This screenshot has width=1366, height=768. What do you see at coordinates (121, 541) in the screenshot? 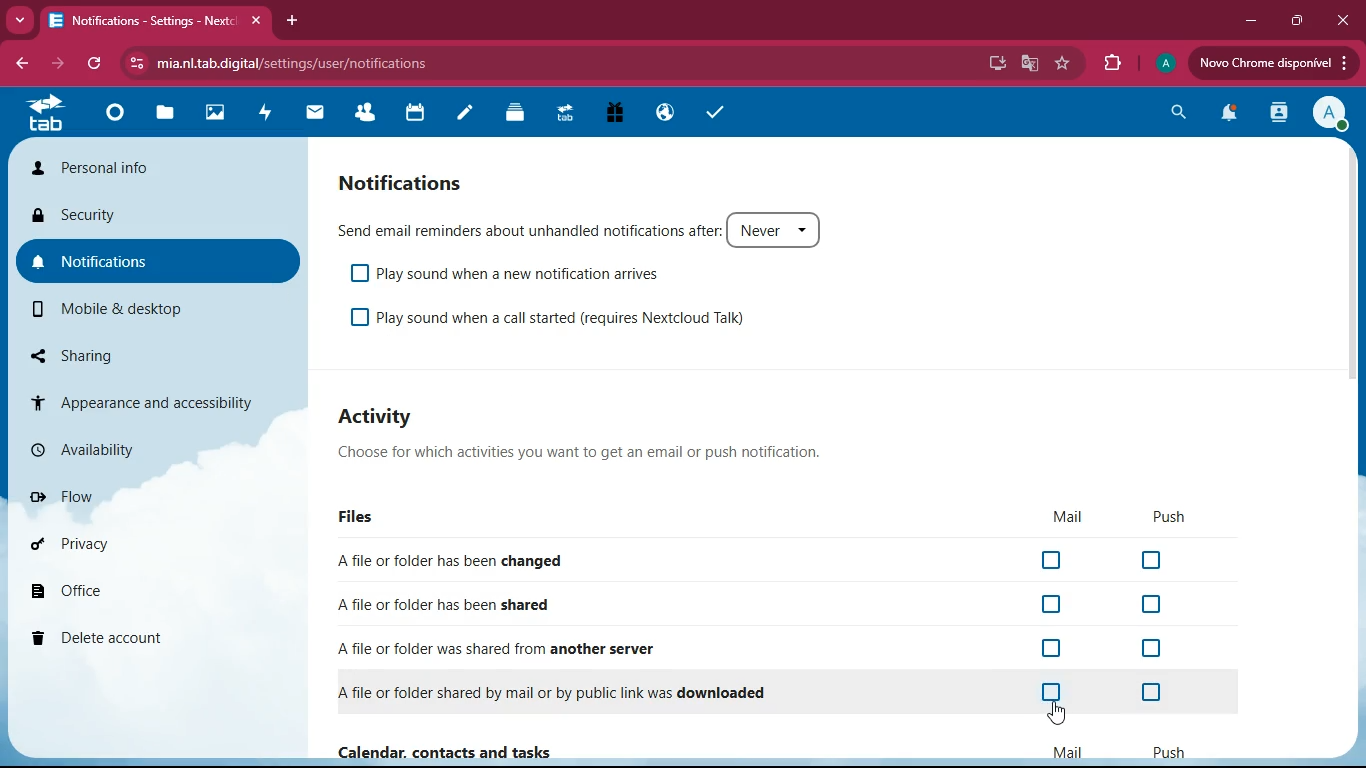
I see `privacy` at bounding box center [121, 541].